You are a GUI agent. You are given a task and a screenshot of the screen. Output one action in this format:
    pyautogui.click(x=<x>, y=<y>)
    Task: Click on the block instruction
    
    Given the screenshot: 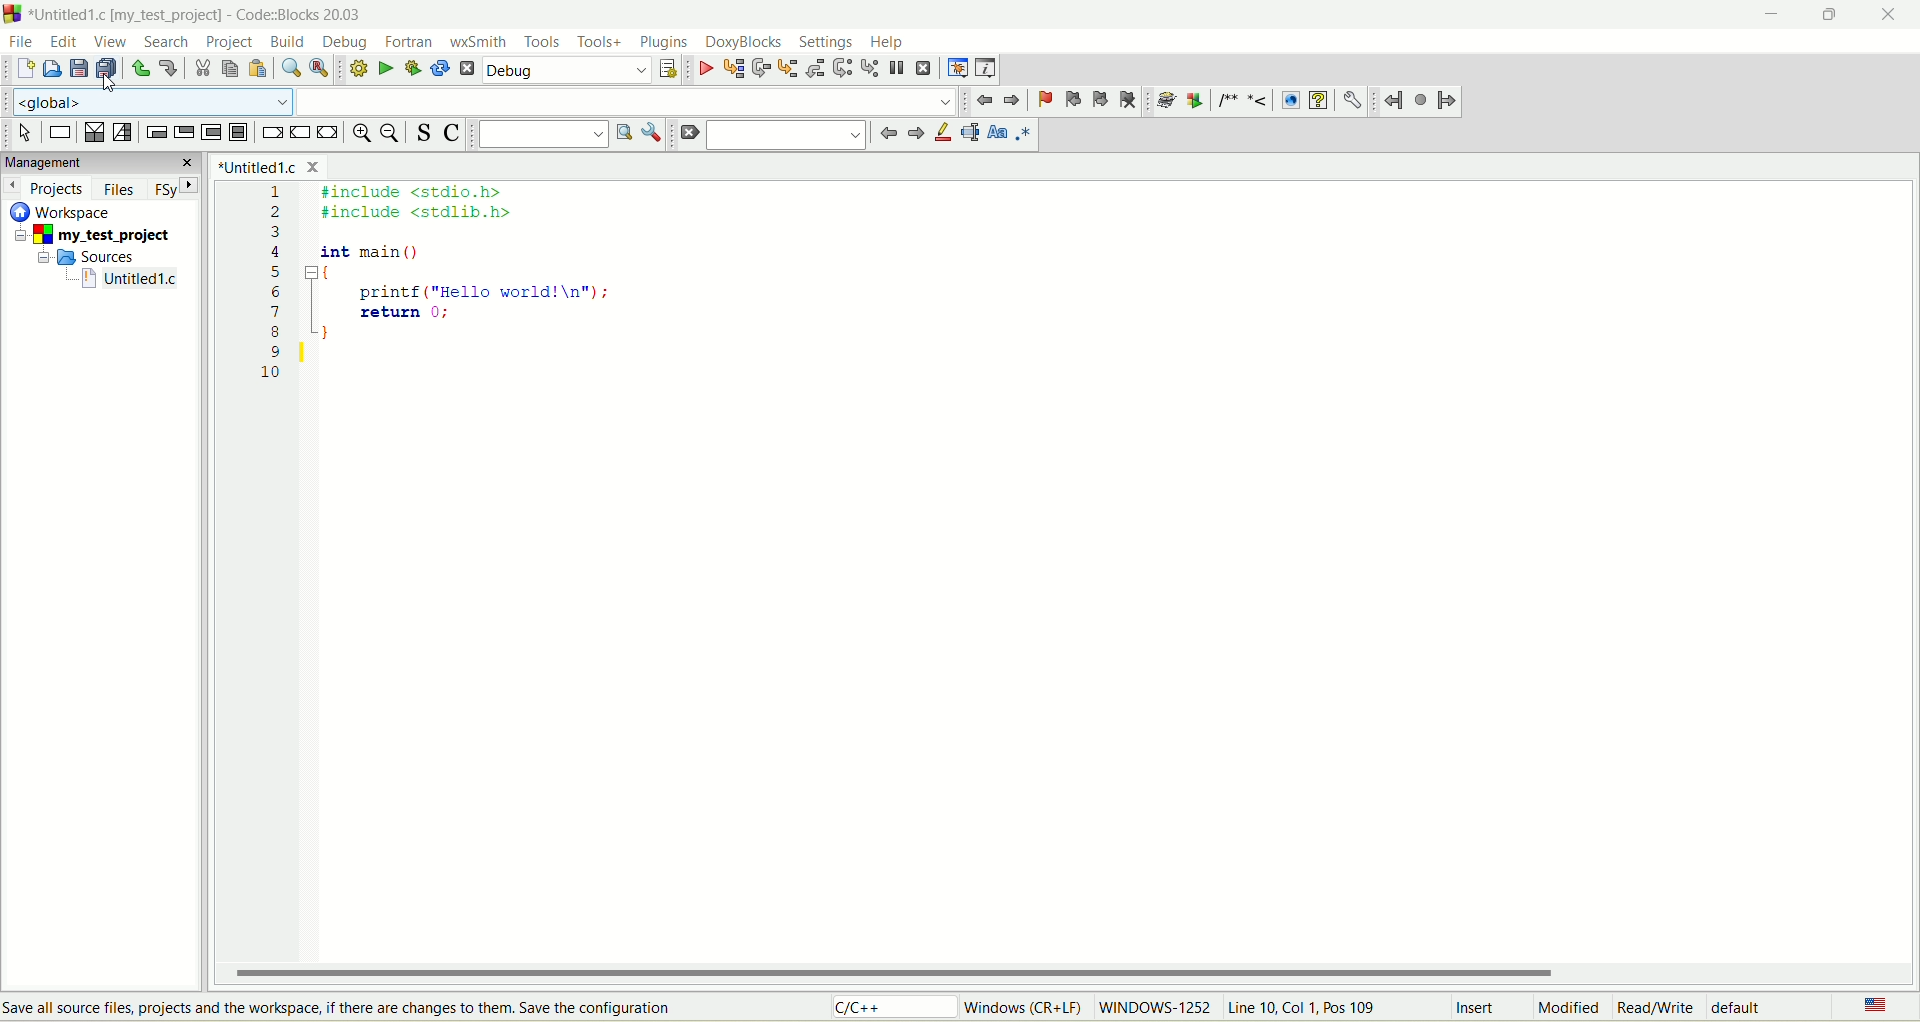 What is the action you would take?
    pyautogui.click(x=240, y=132)
    